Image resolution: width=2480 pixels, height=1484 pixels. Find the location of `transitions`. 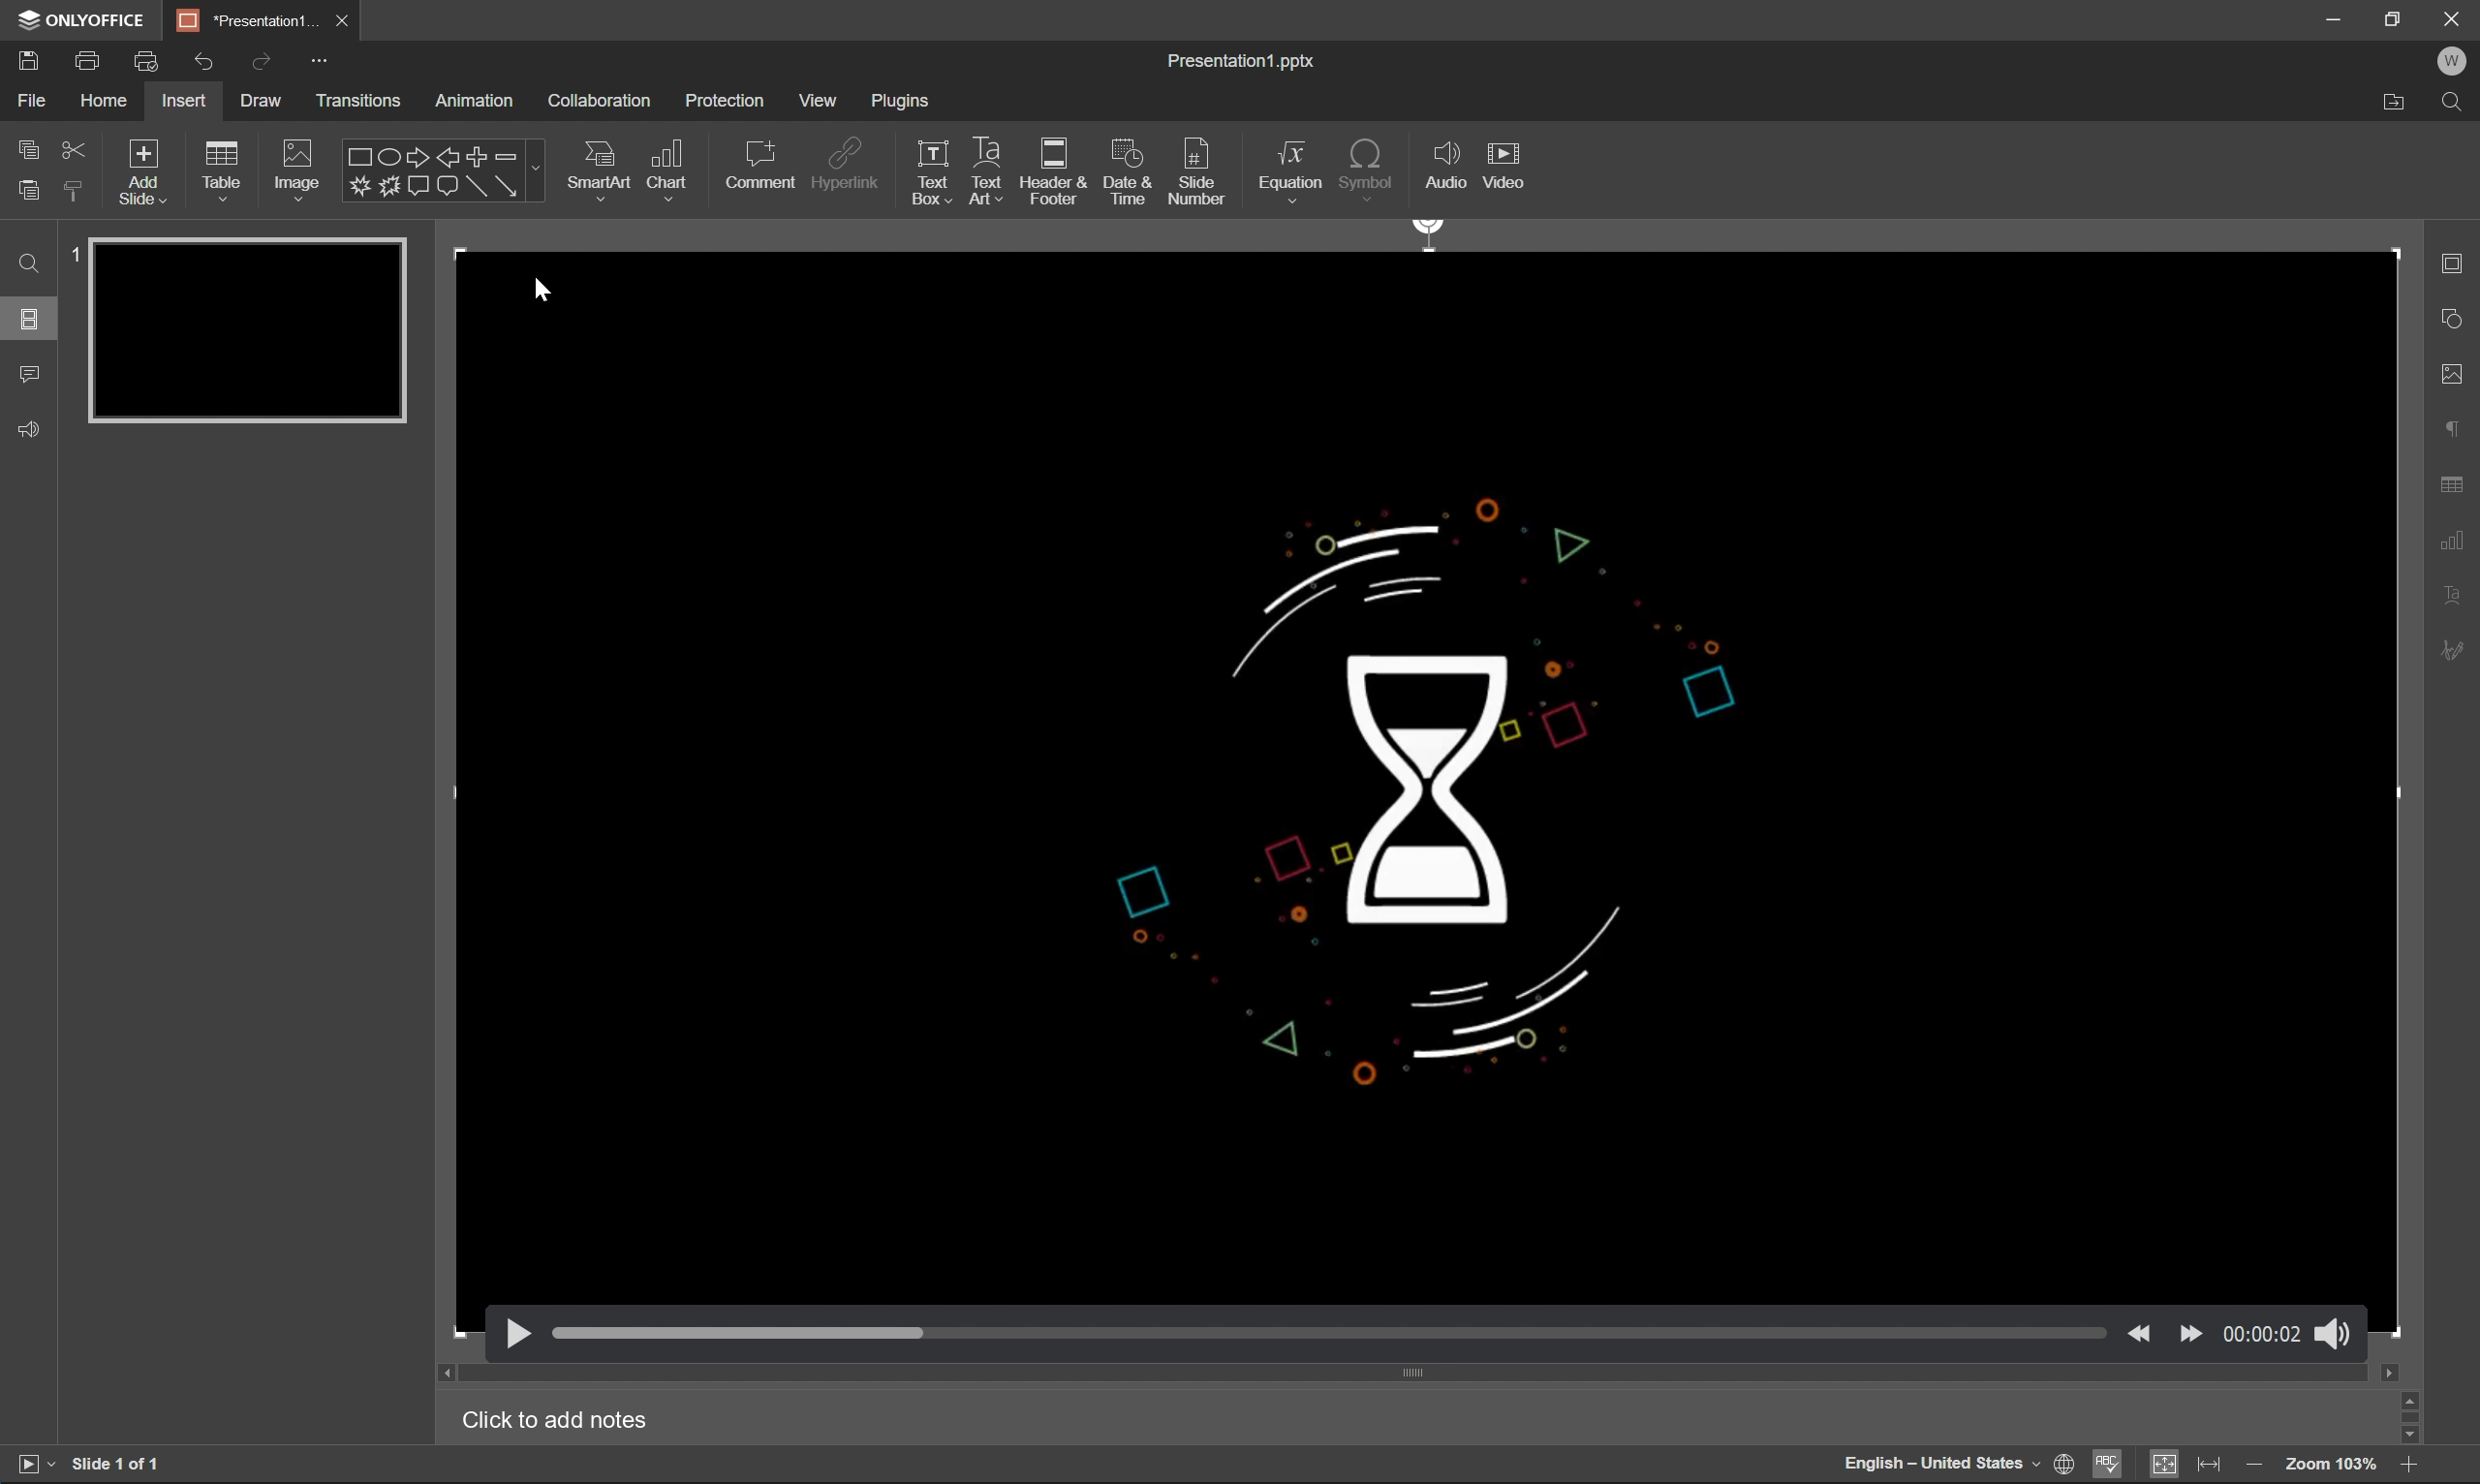

transitions is located at coordinates (369, 100).